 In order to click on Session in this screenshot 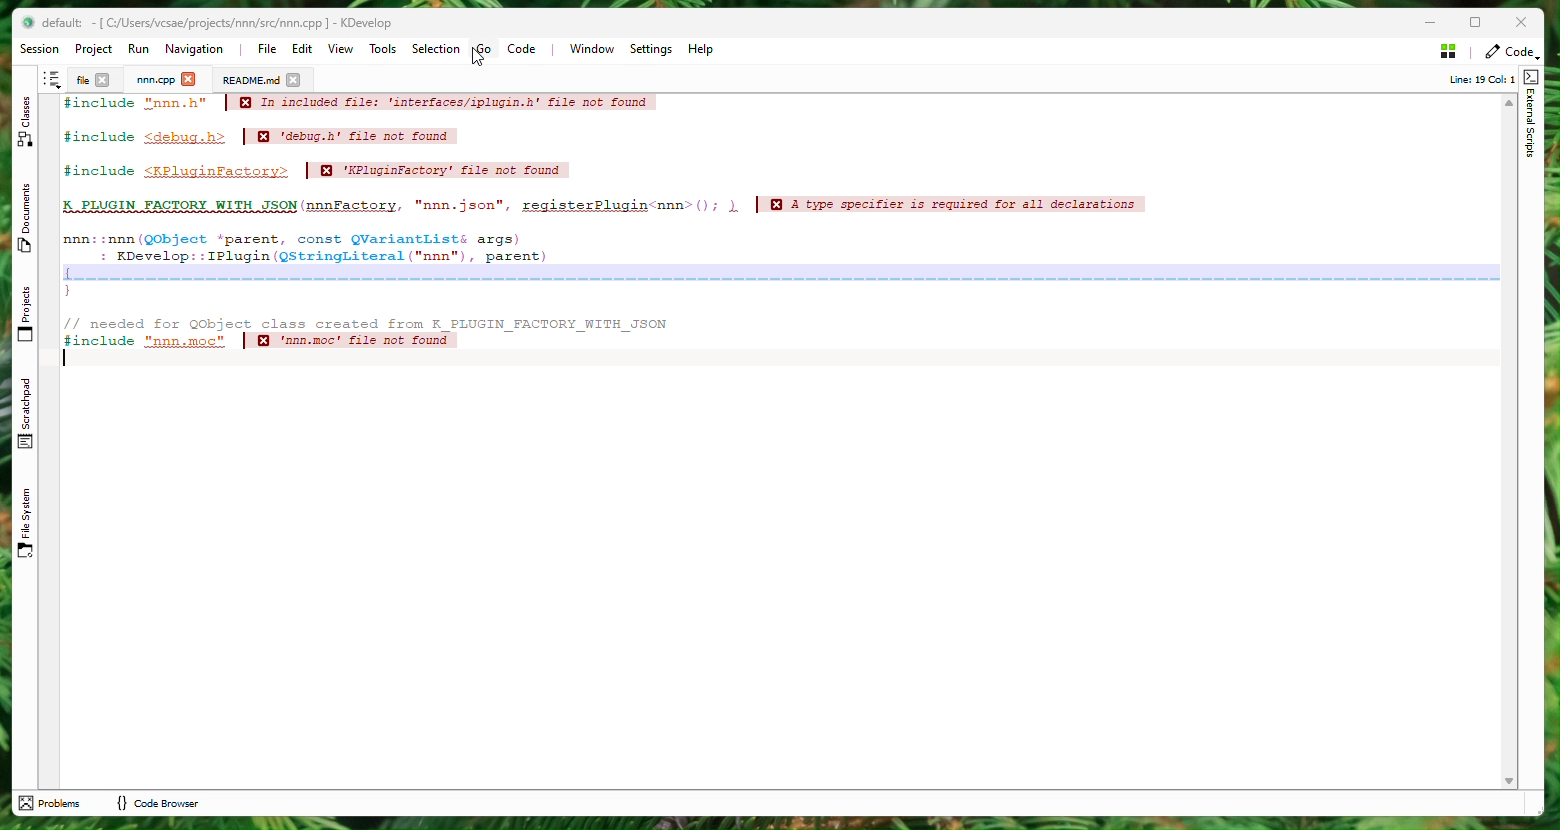, I will do `click(43, 50)`.